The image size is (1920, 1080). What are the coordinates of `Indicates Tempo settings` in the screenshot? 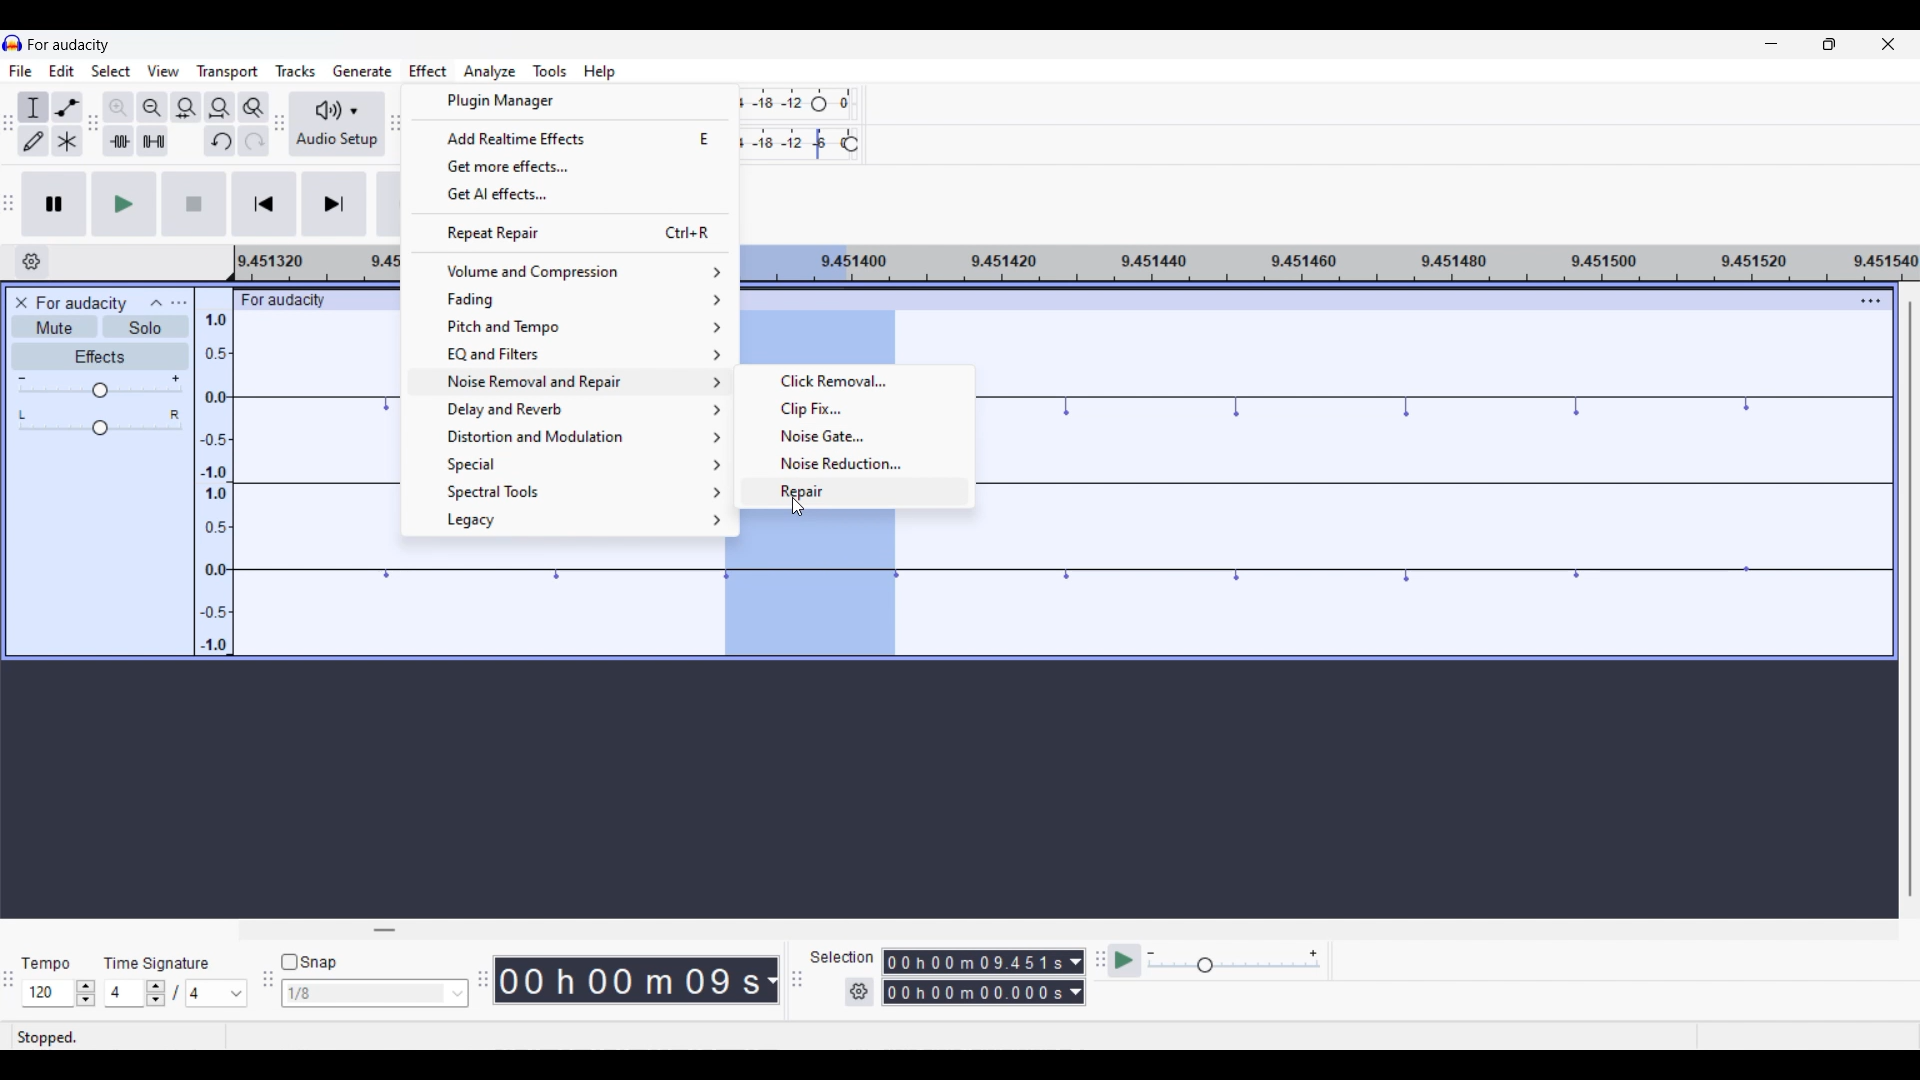 It's located at (45, 963).